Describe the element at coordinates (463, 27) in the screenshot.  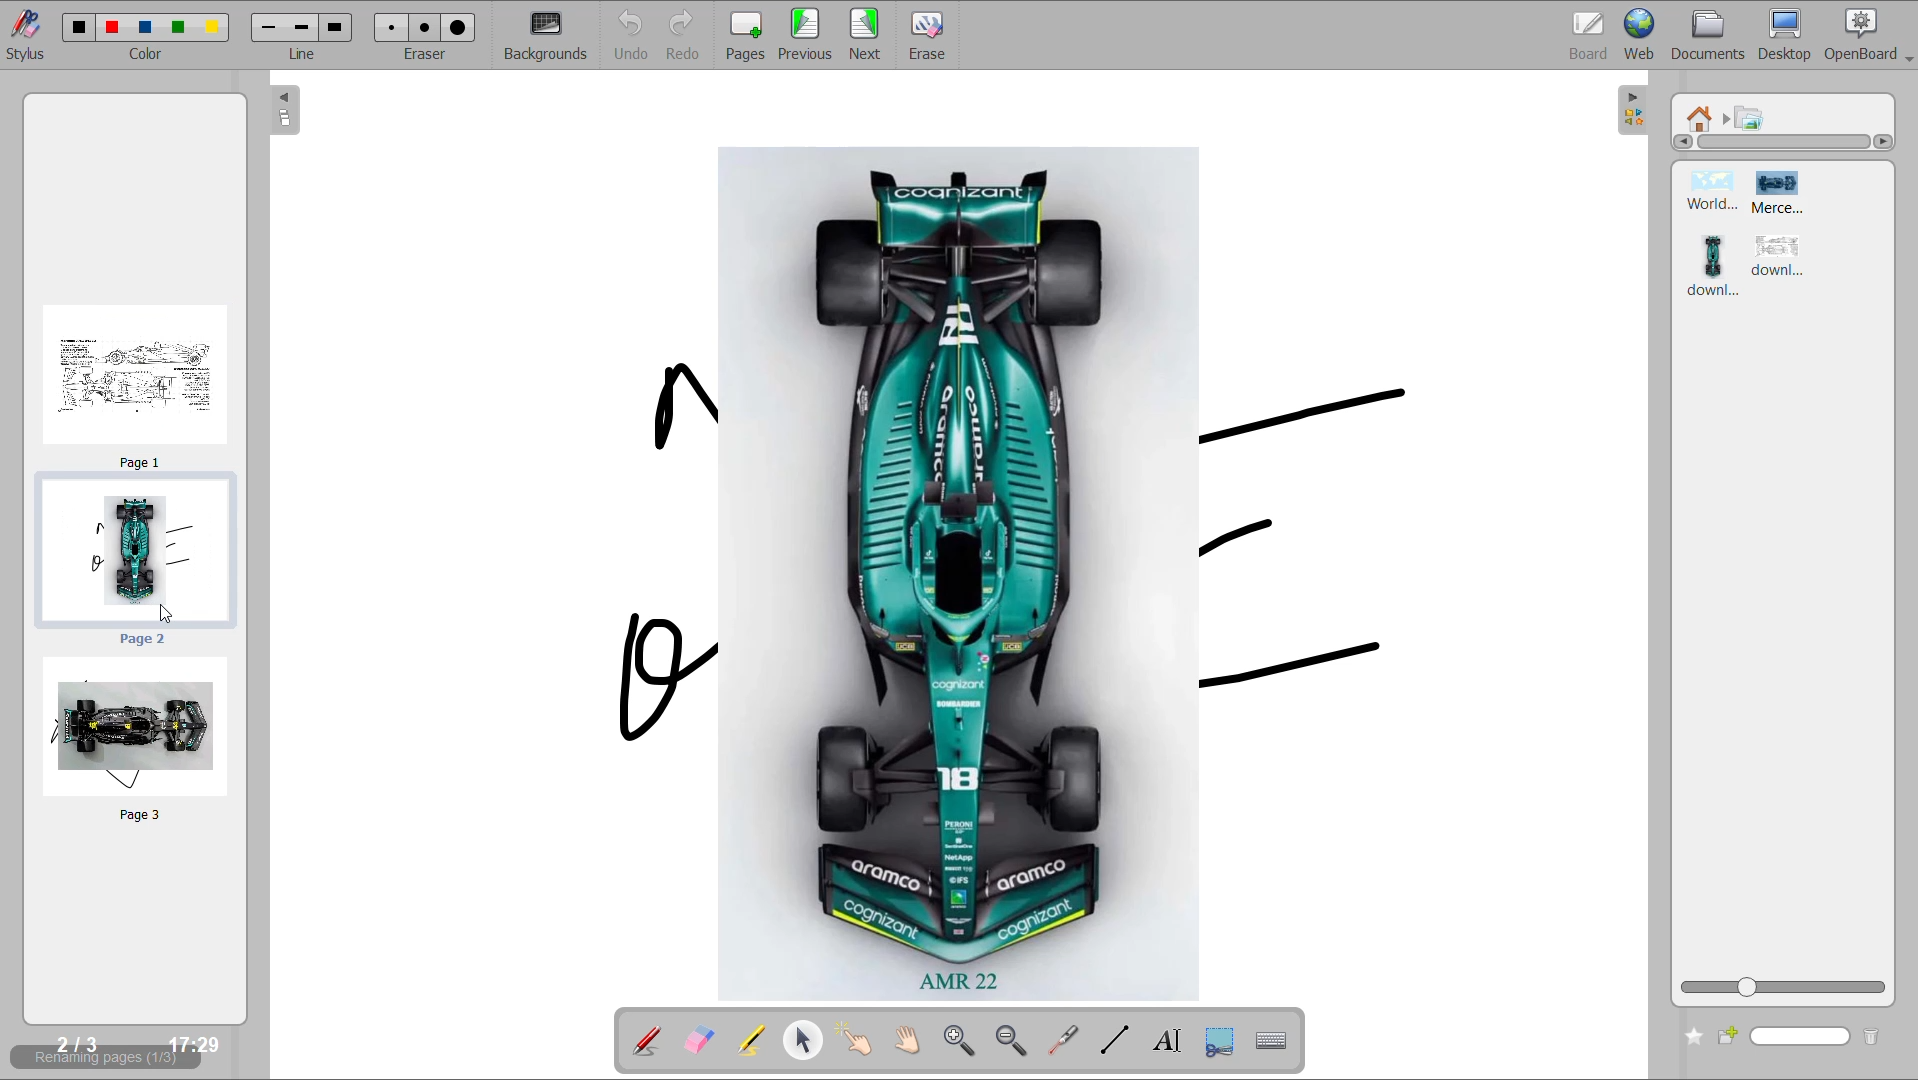
I see `Large eraser` at that location.